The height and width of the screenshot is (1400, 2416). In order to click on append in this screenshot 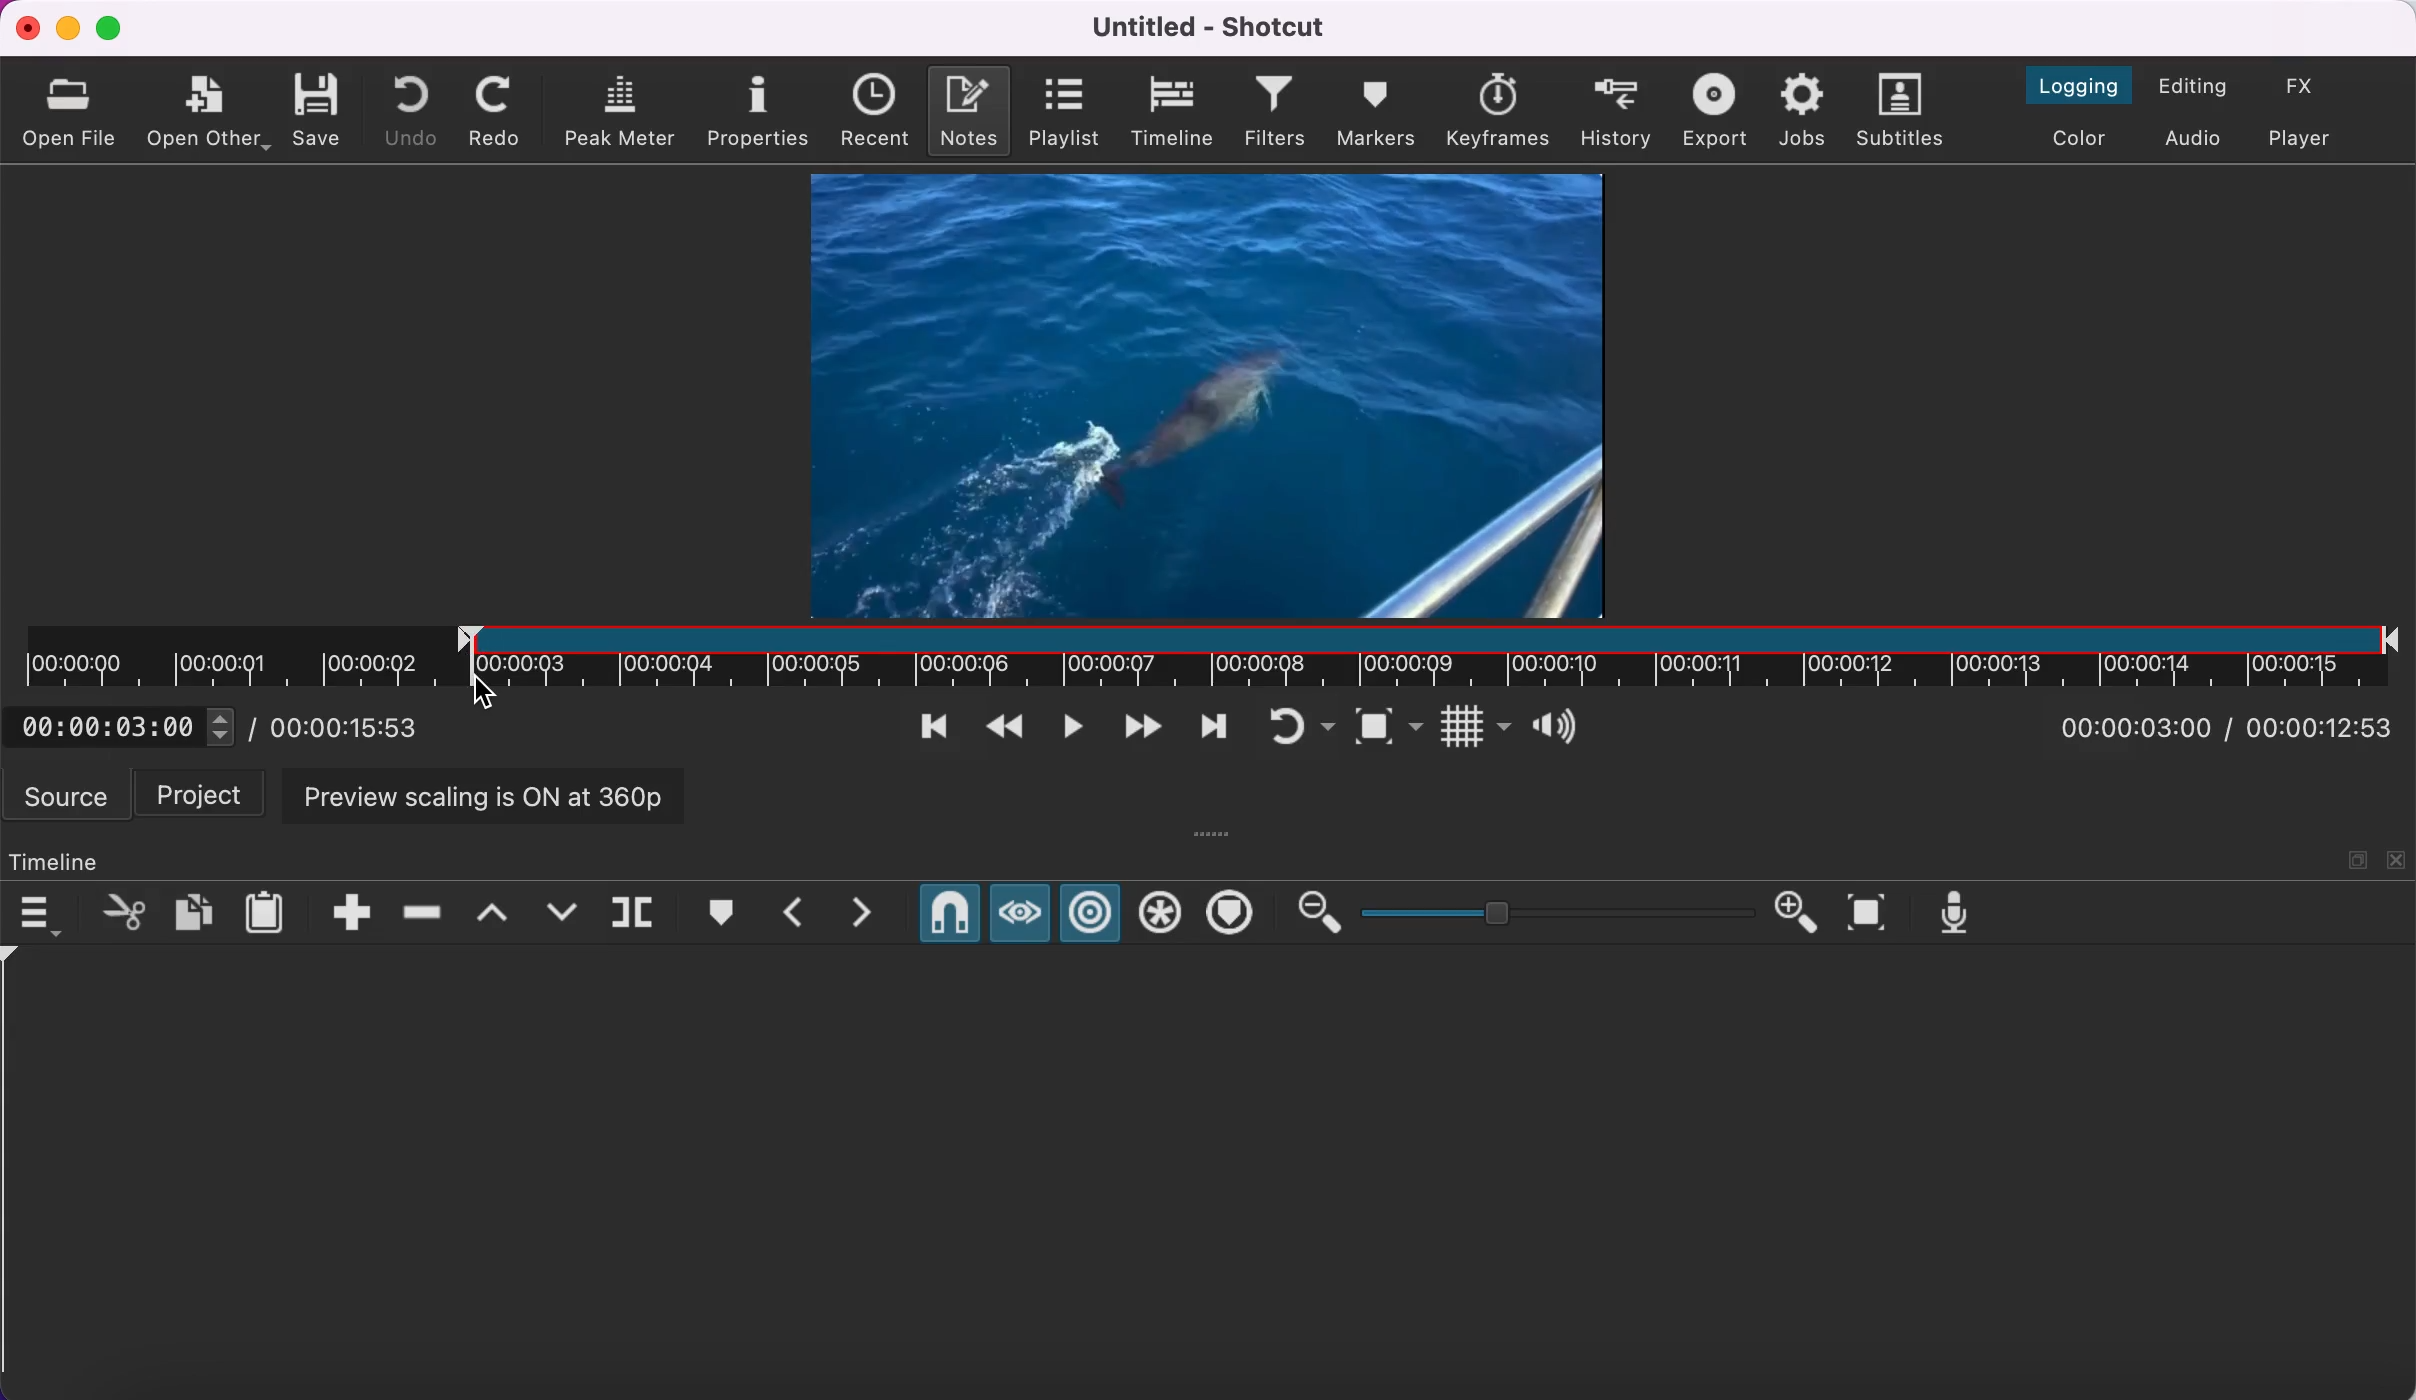, I will do `click(350, 911)`.